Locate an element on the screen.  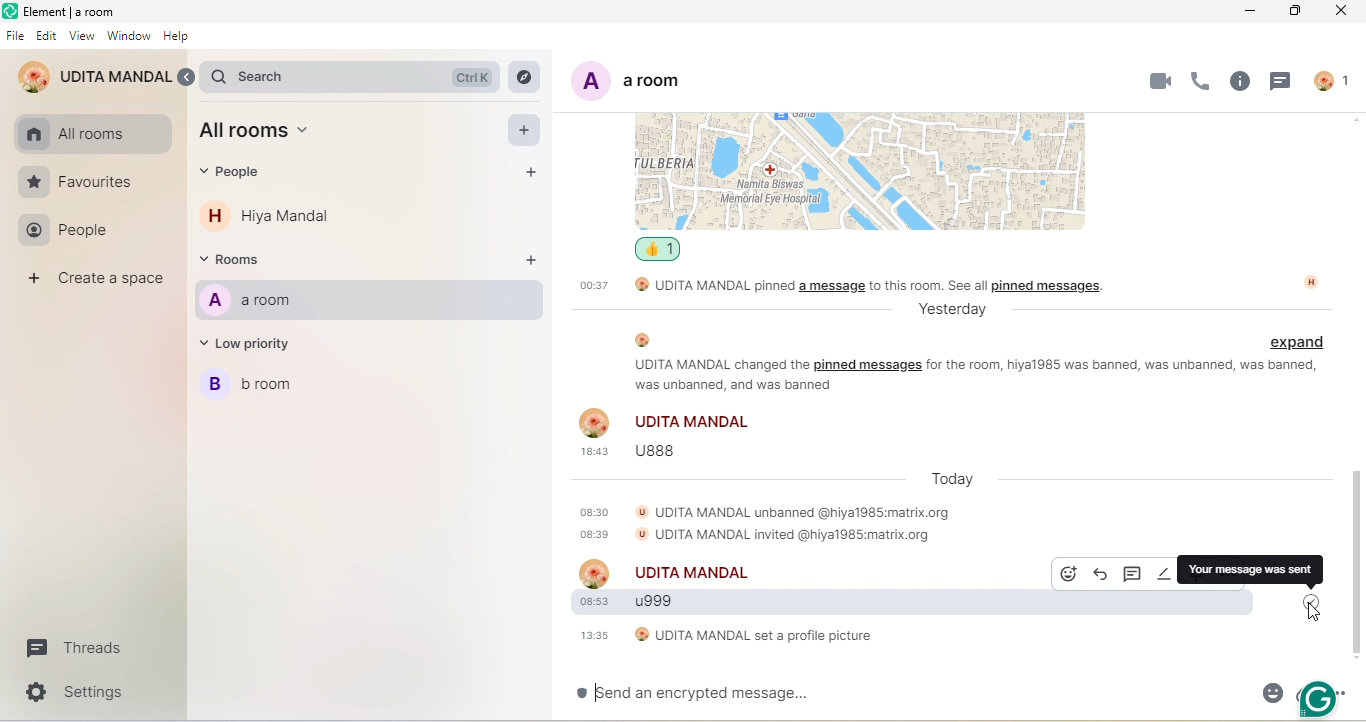
Video Call is located at coordinates (1160, 81).